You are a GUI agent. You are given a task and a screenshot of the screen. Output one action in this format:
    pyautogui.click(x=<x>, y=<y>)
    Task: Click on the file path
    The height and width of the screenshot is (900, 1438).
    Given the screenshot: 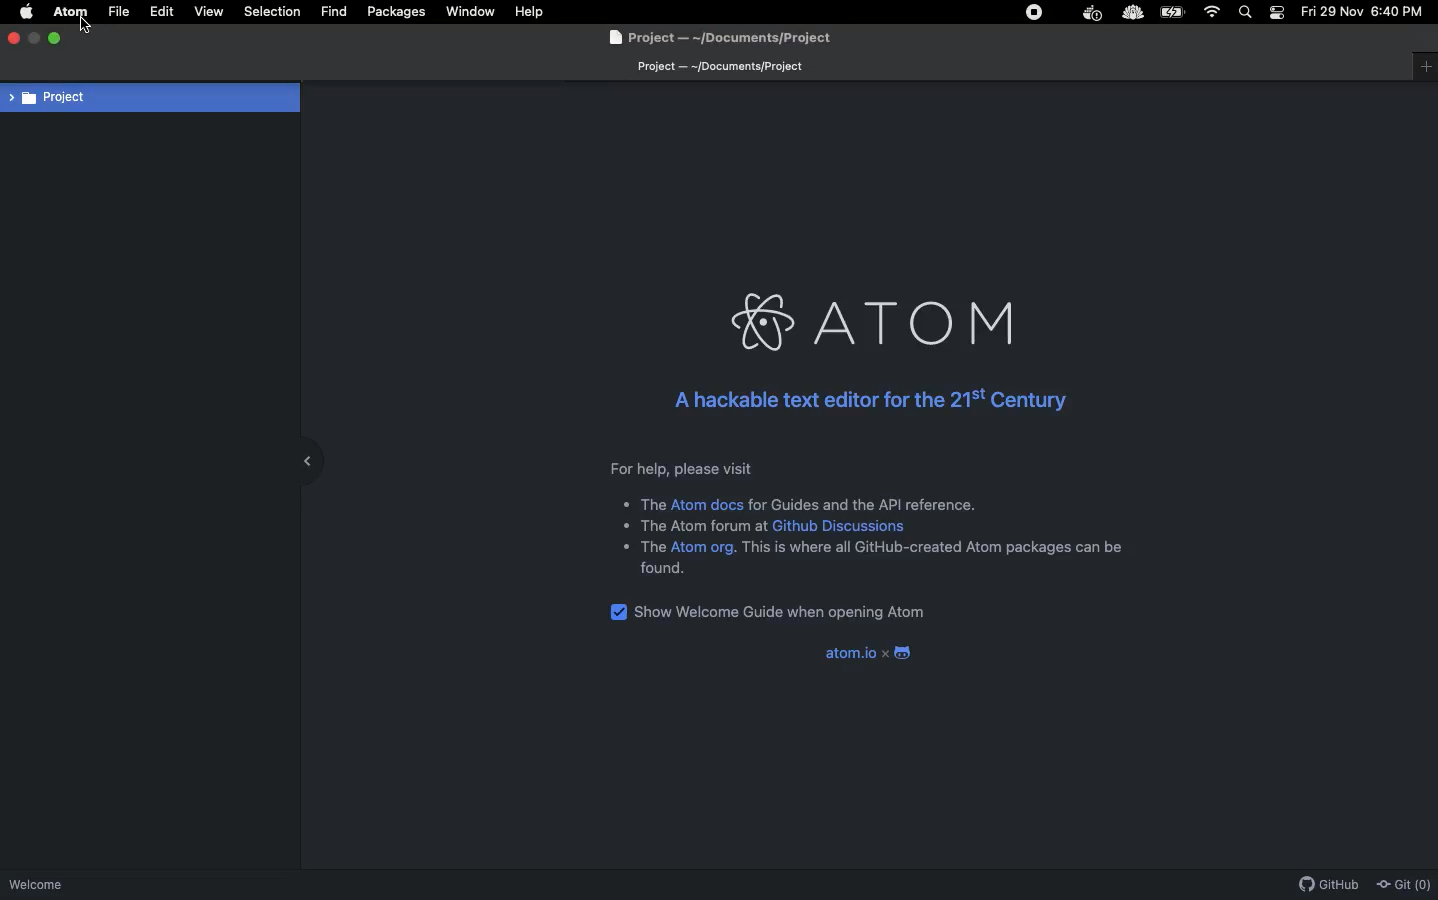 What is the action you would take?
    pyautogui.click(x=718, y=68)
    